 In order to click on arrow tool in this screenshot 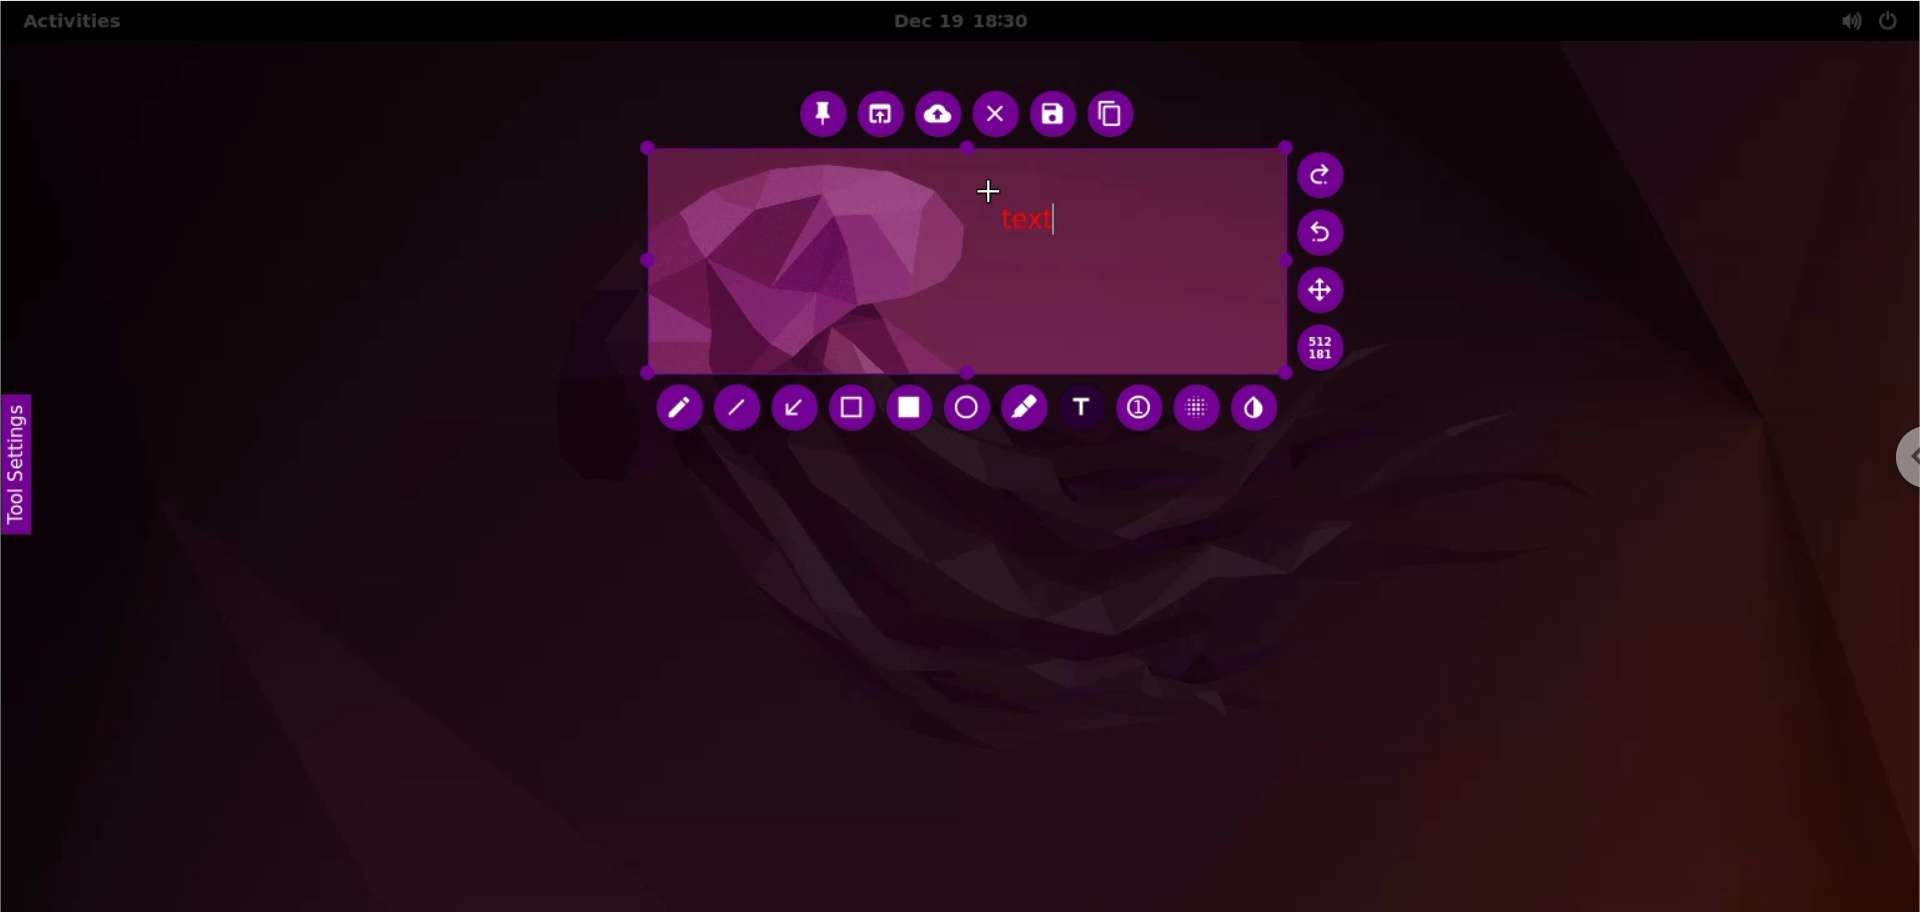, I will do `click(799, 411)`.